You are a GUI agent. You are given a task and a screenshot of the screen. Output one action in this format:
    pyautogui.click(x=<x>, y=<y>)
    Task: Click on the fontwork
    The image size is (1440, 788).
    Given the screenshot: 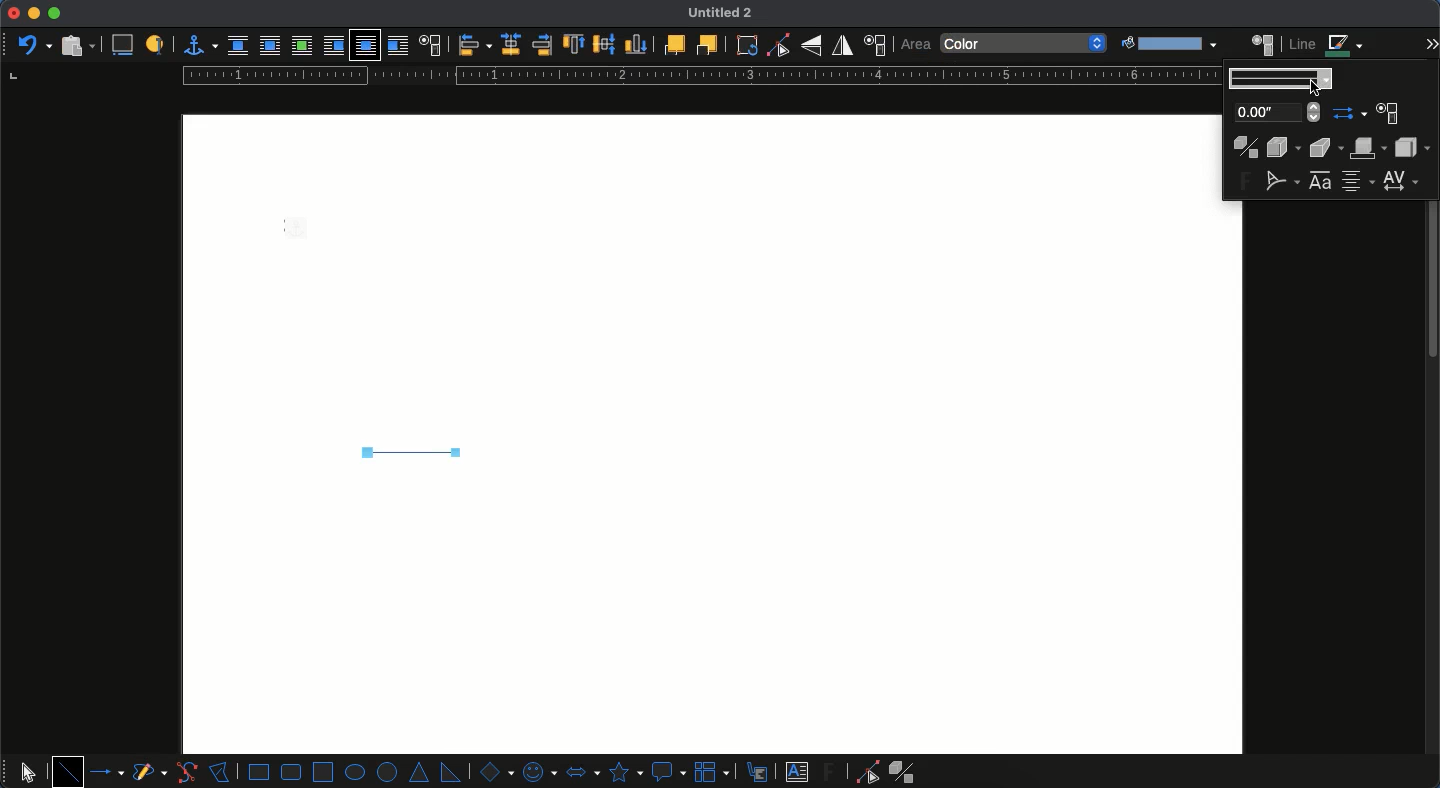 What is the action you would take?
    pyautogui.click(x=1322, y=181)
    